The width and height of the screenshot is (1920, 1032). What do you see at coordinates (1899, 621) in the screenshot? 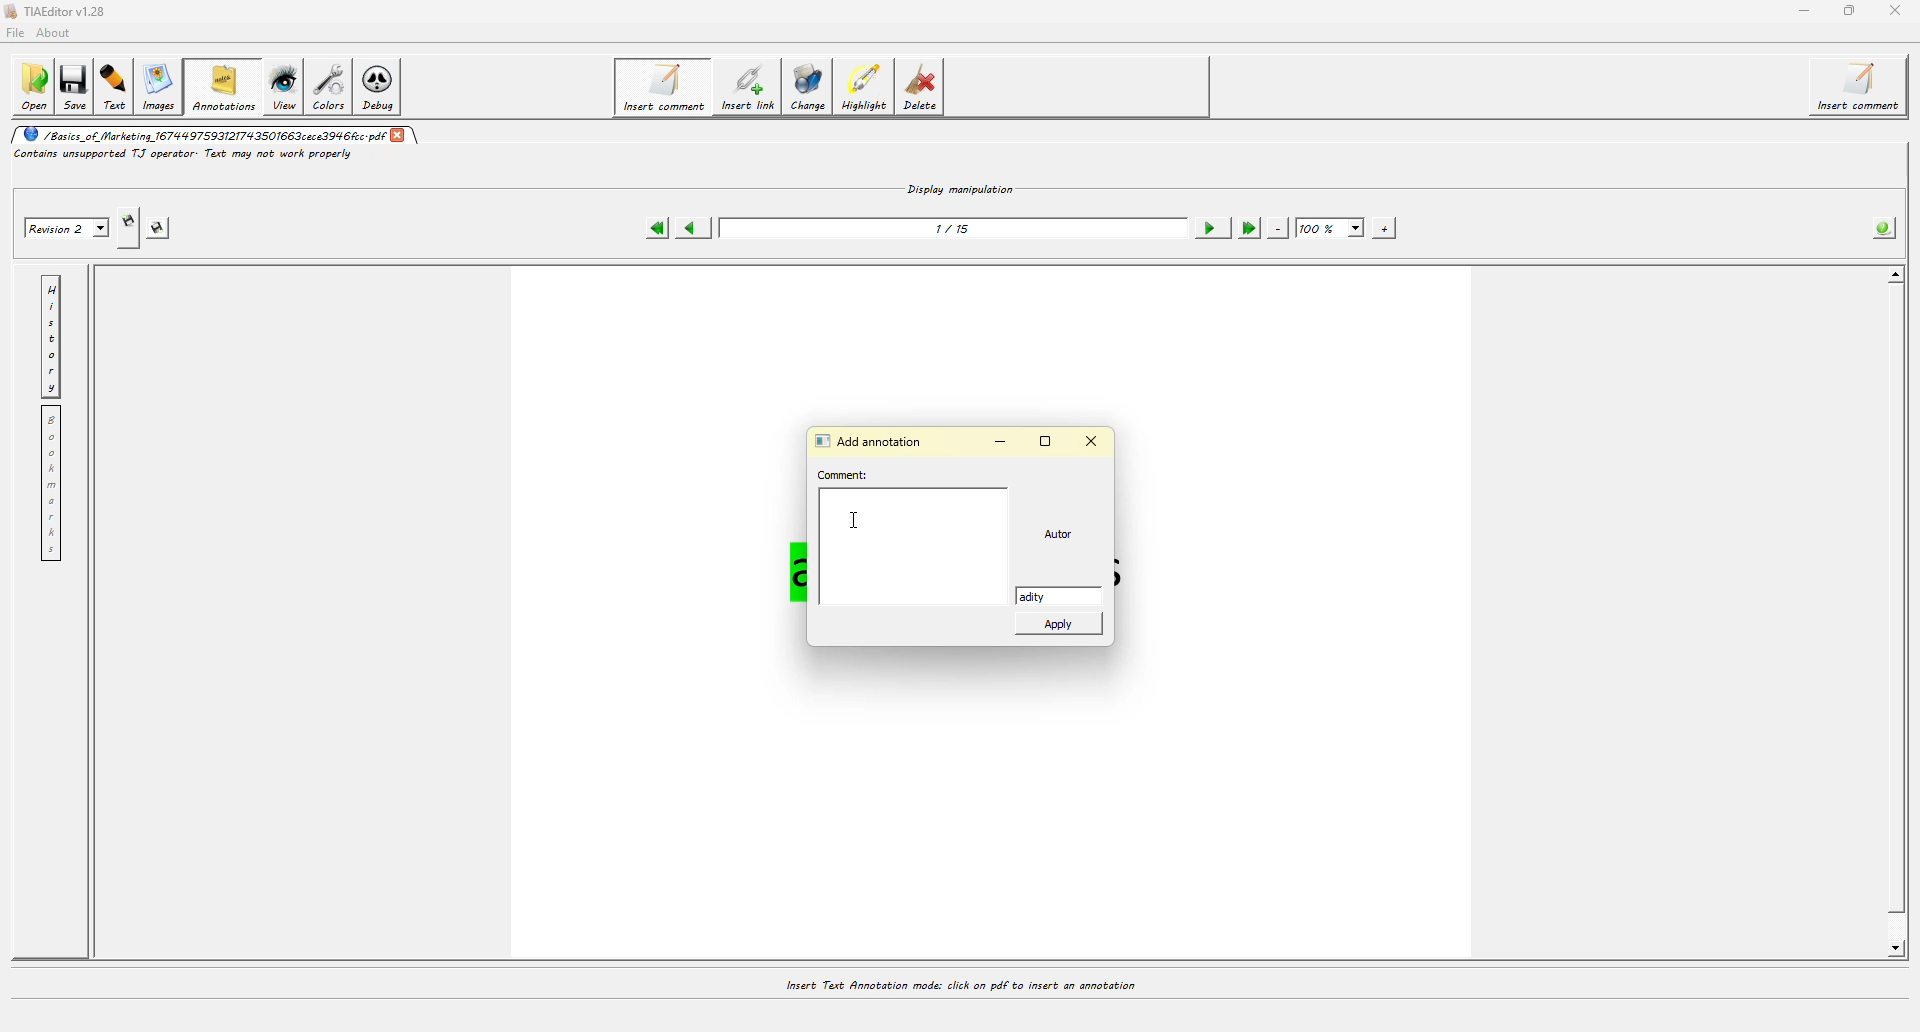
I see `scroll bar` at bounding box center [1899, 621].